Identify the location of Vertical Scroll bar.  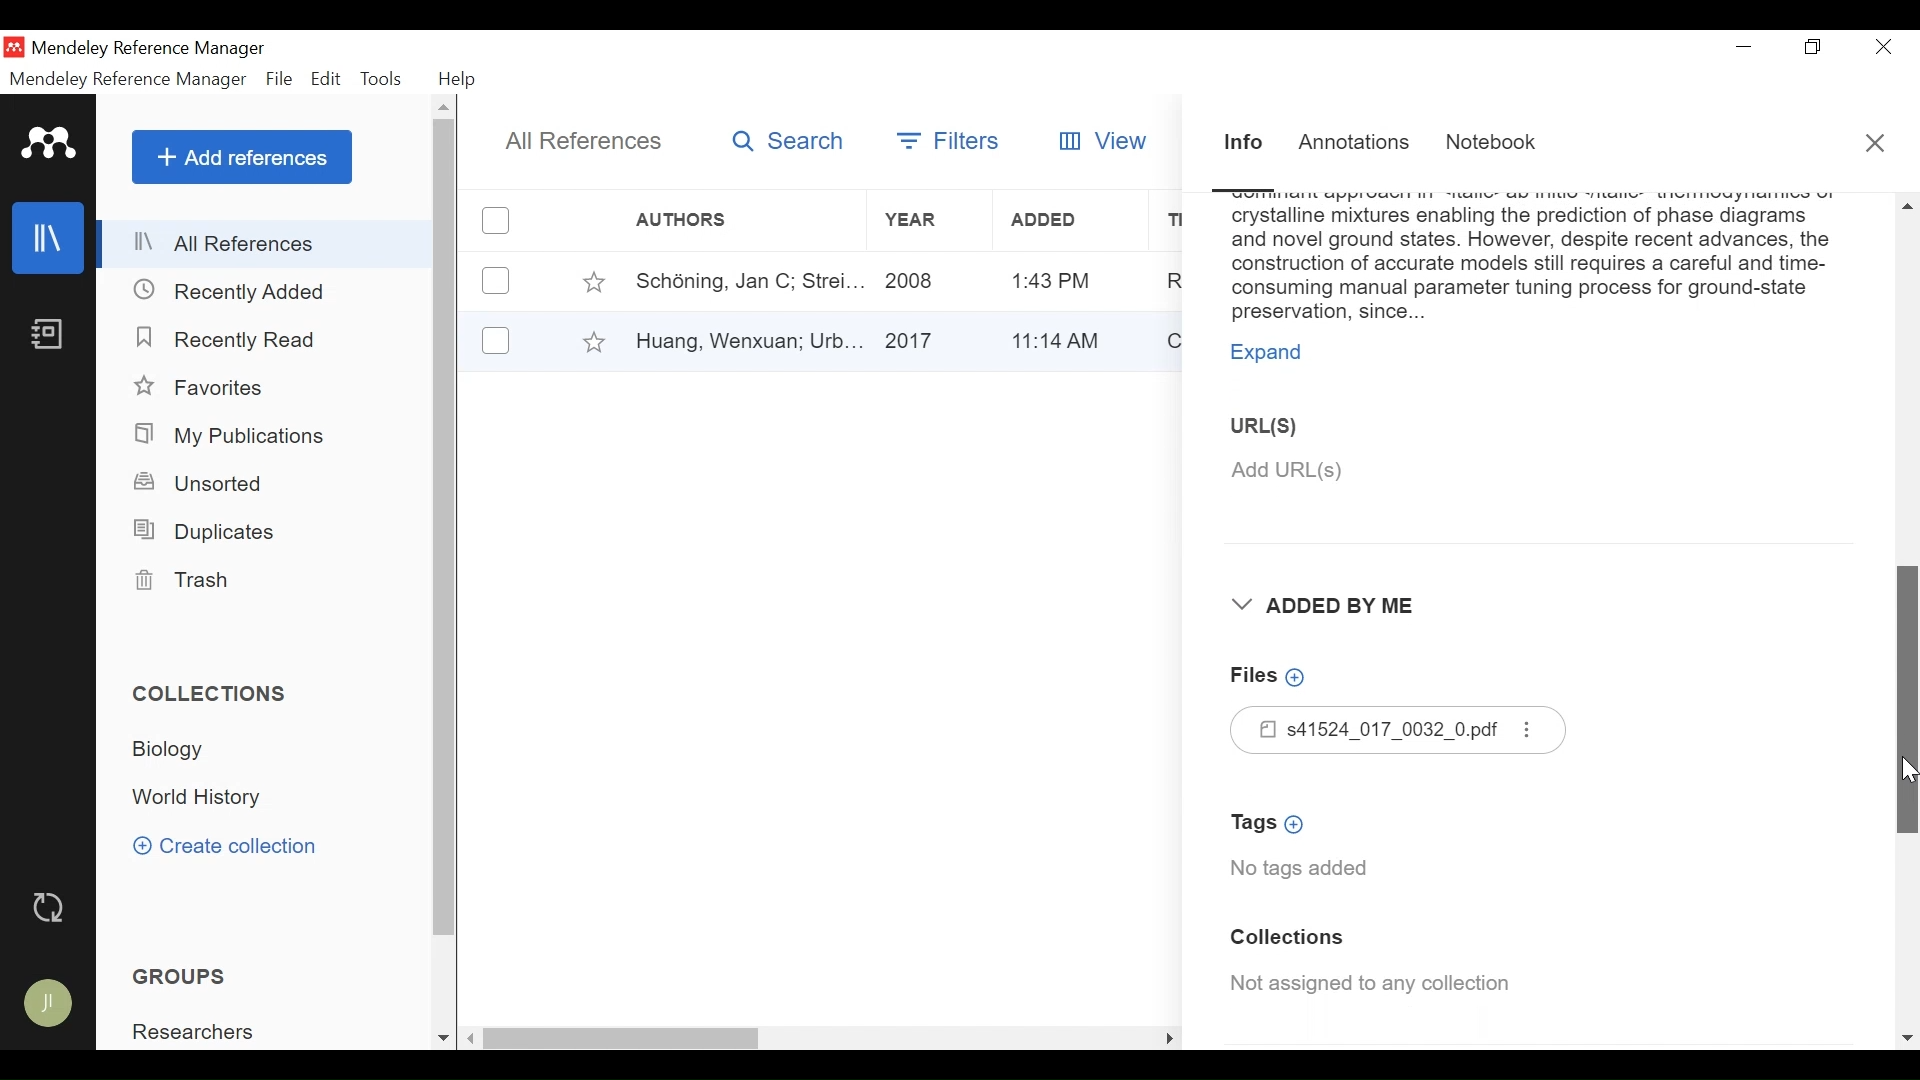
(1908, 698).